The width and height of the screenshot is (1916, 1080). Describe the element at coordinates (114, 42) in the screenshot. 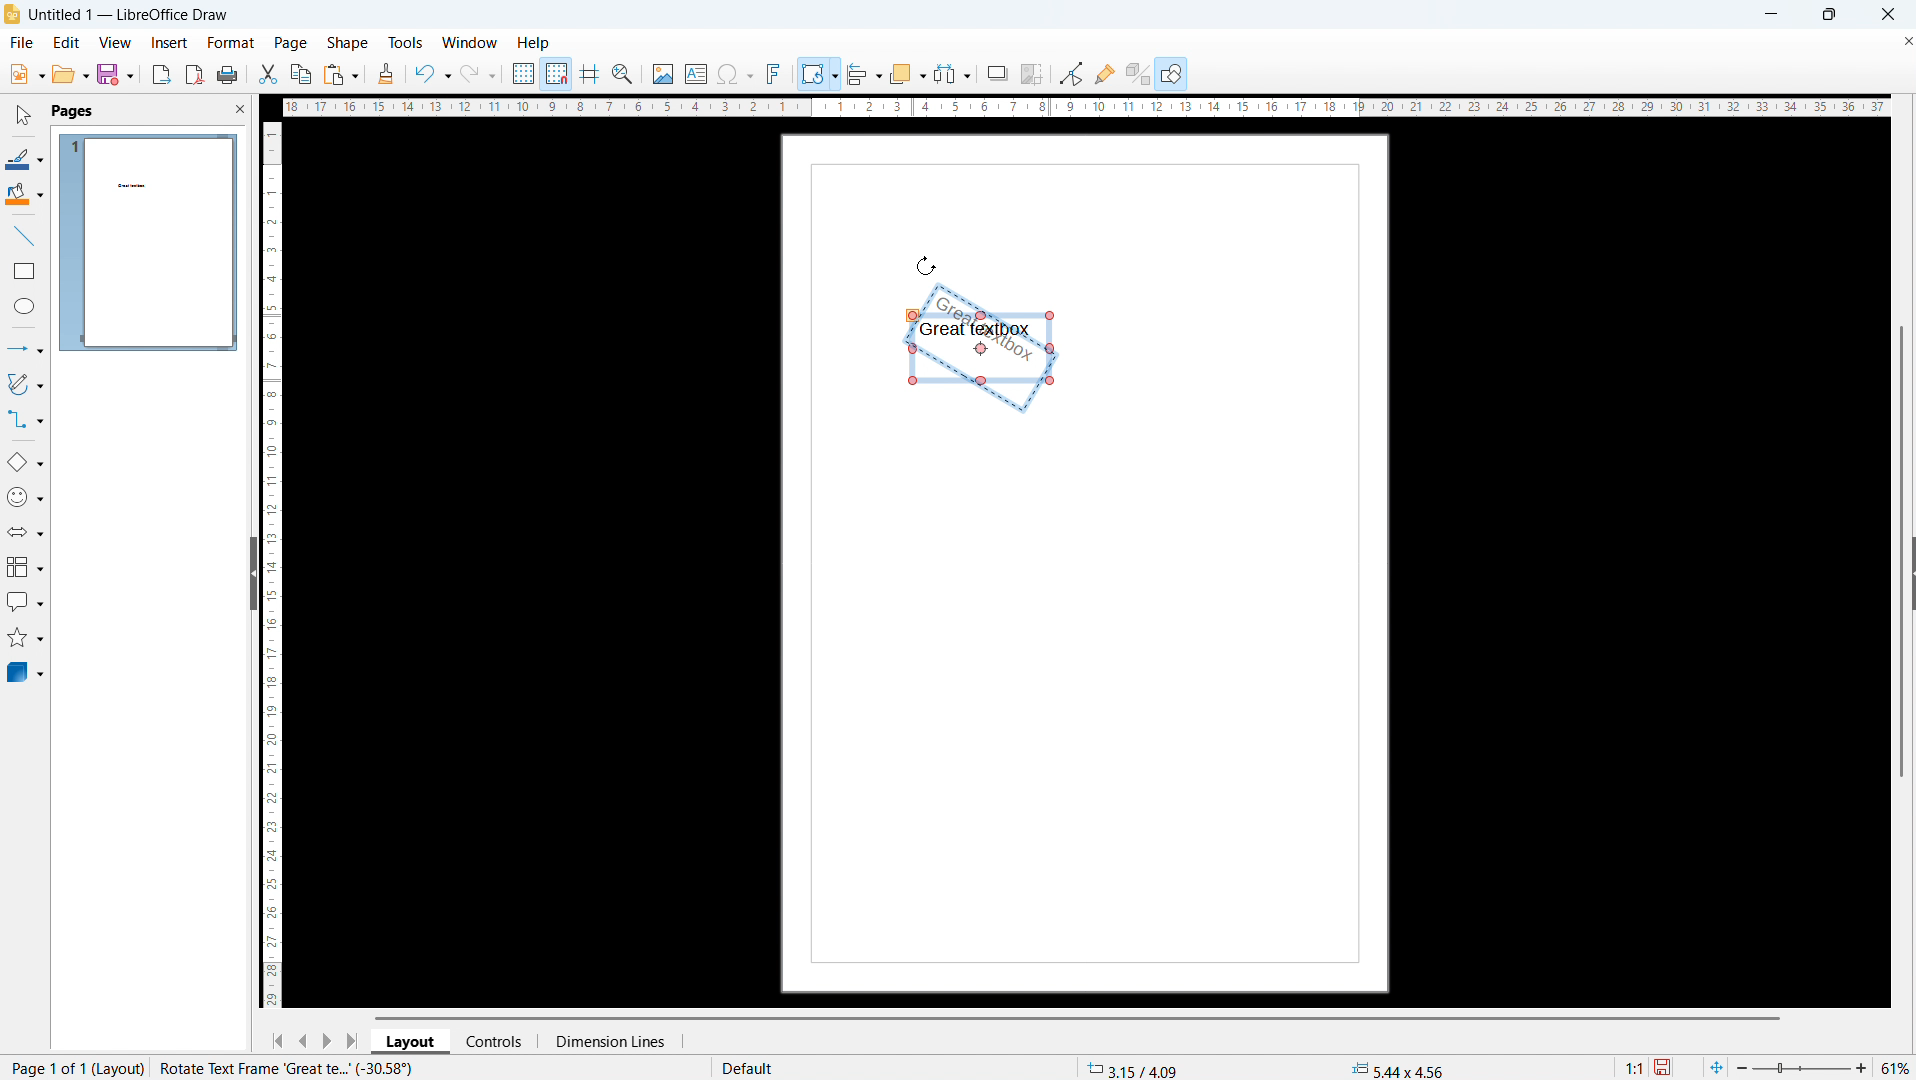

I see `view` at that location.